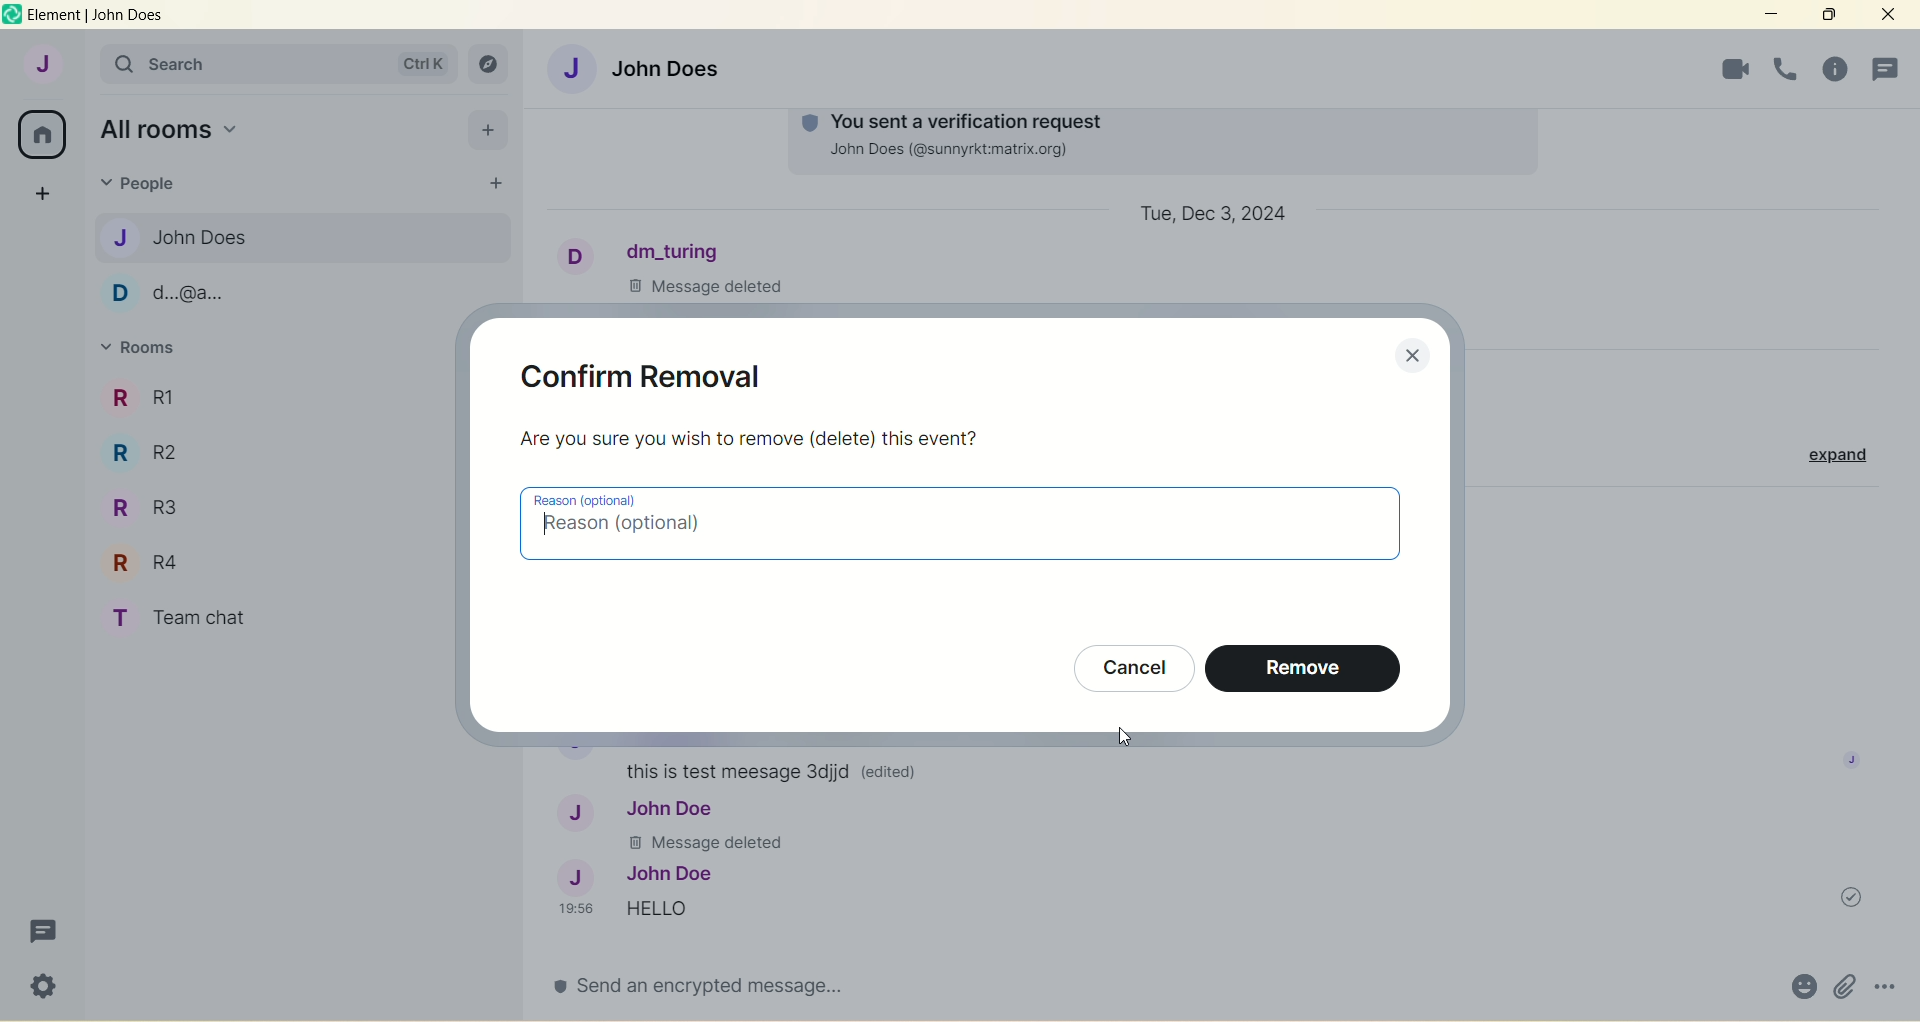 The width and height of the screenshot is (1920, 1022). What do you see at coordinates (751, 438) in the screenshot?
I see `Are you sure you wish to remove (delete) this event?` at bounding box center [751, 438].